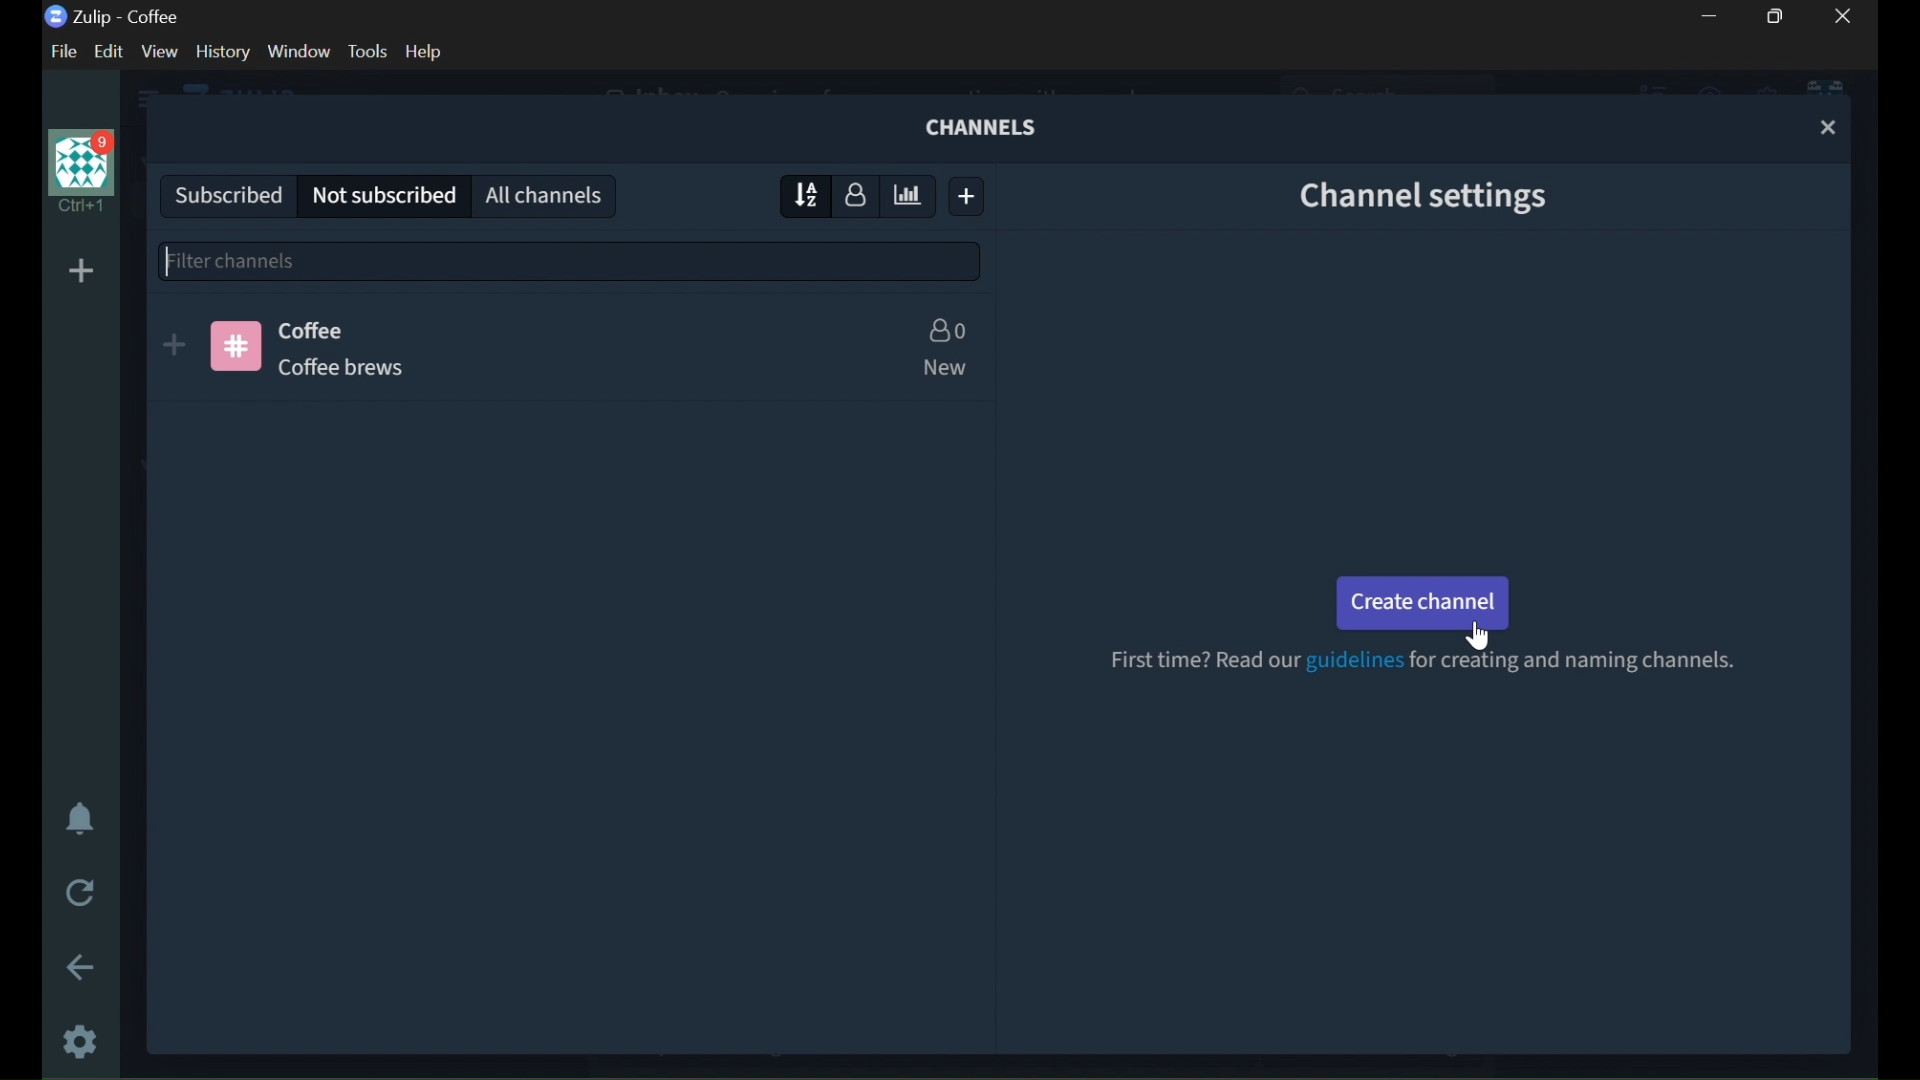  Describe the element at coordinates (158, 52) in the screenshot. I see `VIEW` at that location.